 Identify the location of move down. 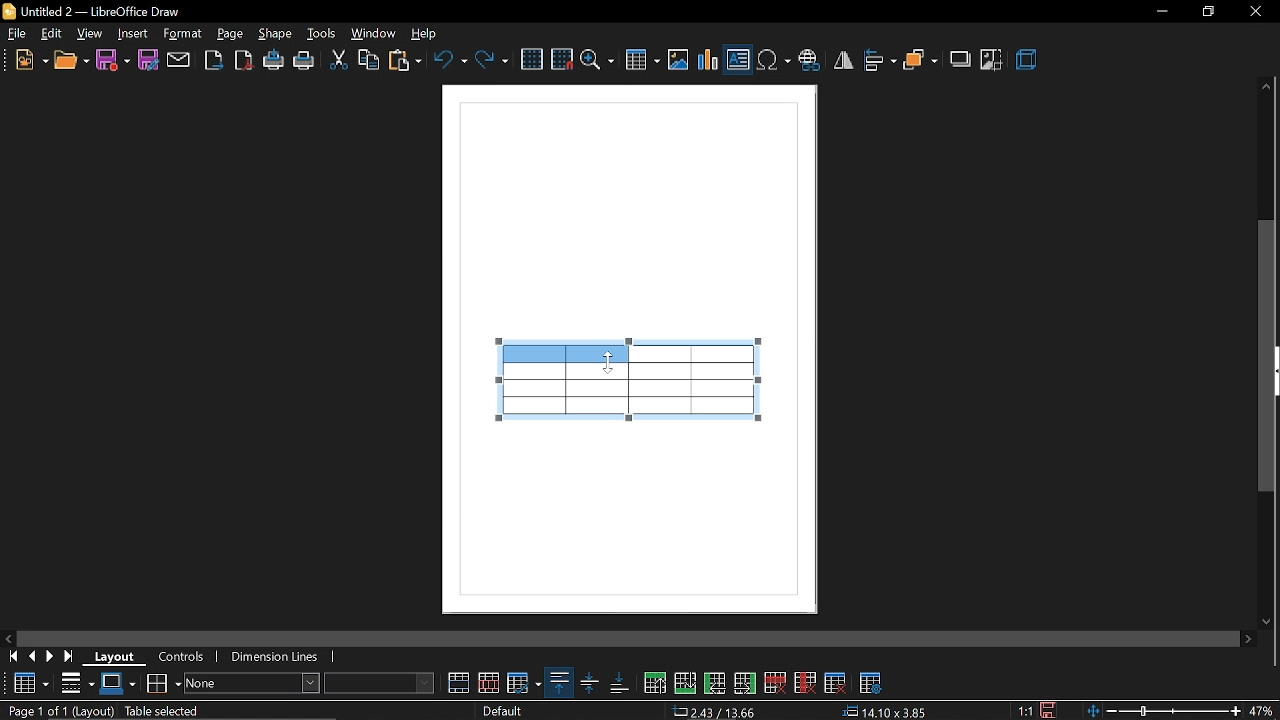
(1265, 620).